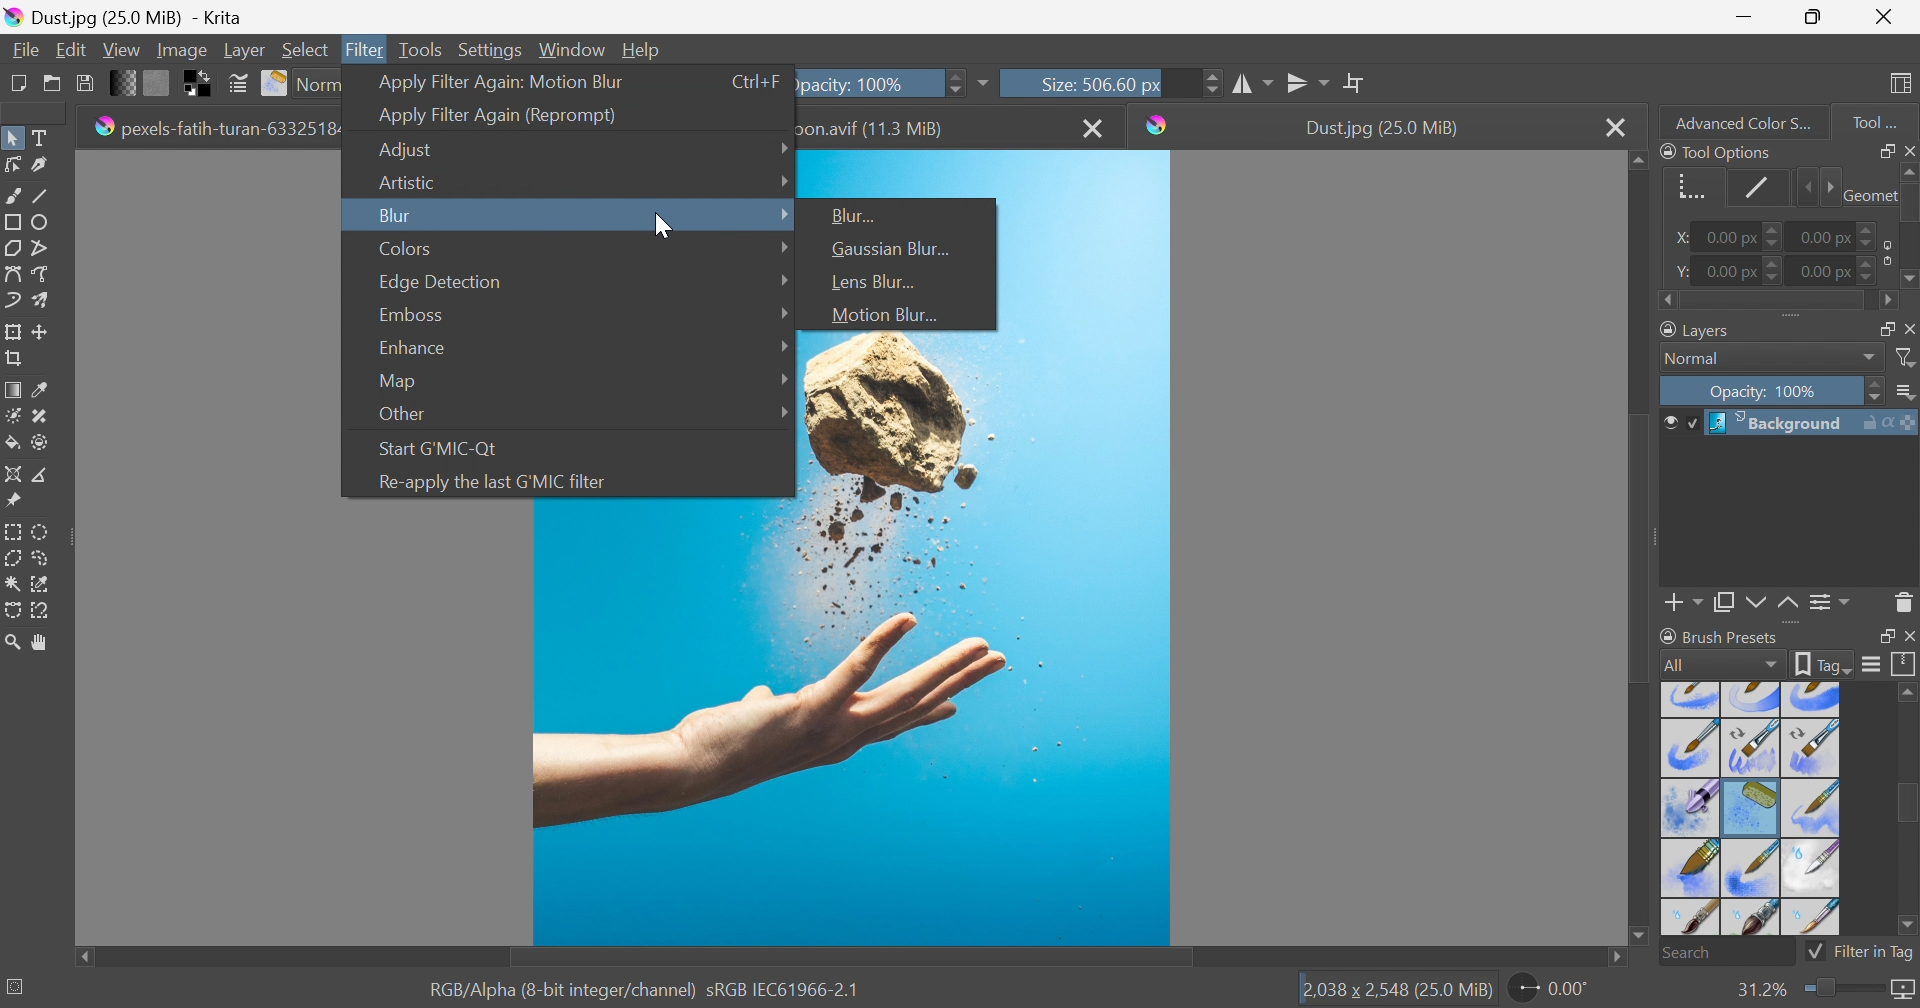 The image size is (1920, 1008). Describe the element at coordinates (1676, 238) in the screenshot. I see `X:` at that location.